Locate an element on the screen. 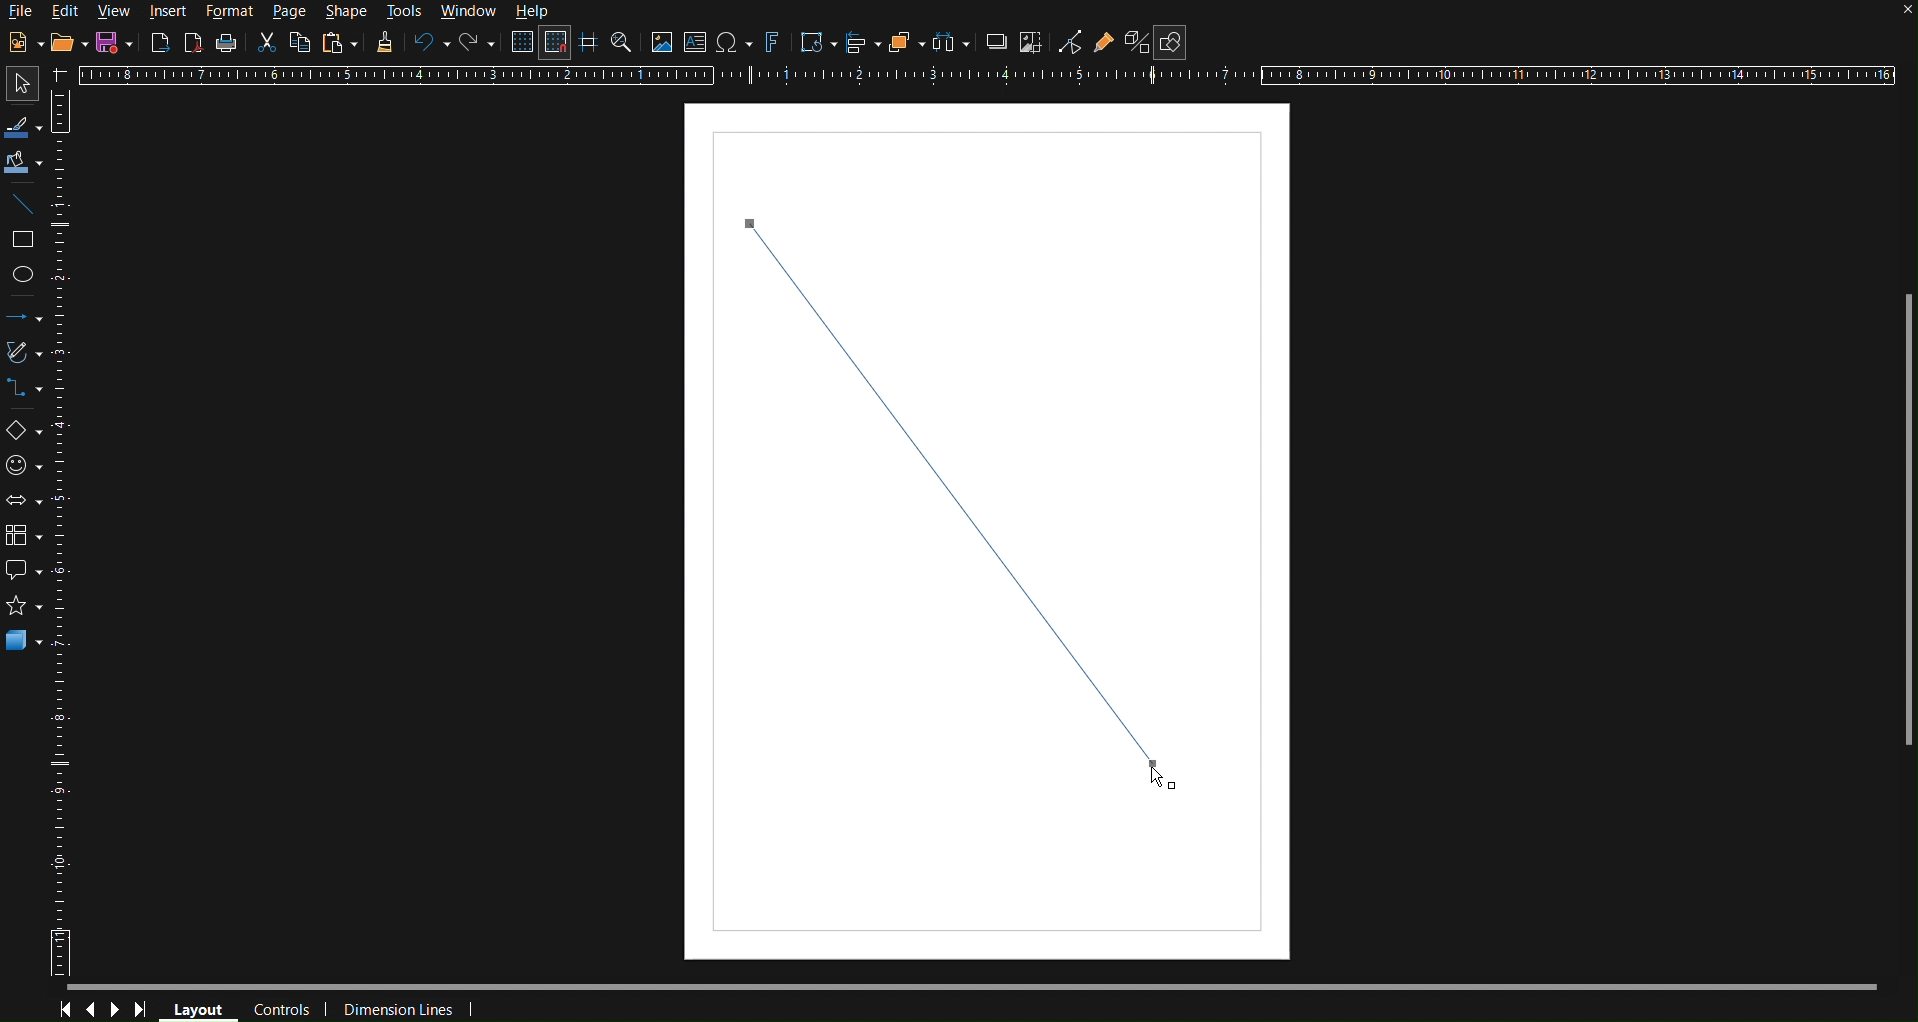 The image size is (1918, 1022). Display Grid is located at coordinates (520, 42).